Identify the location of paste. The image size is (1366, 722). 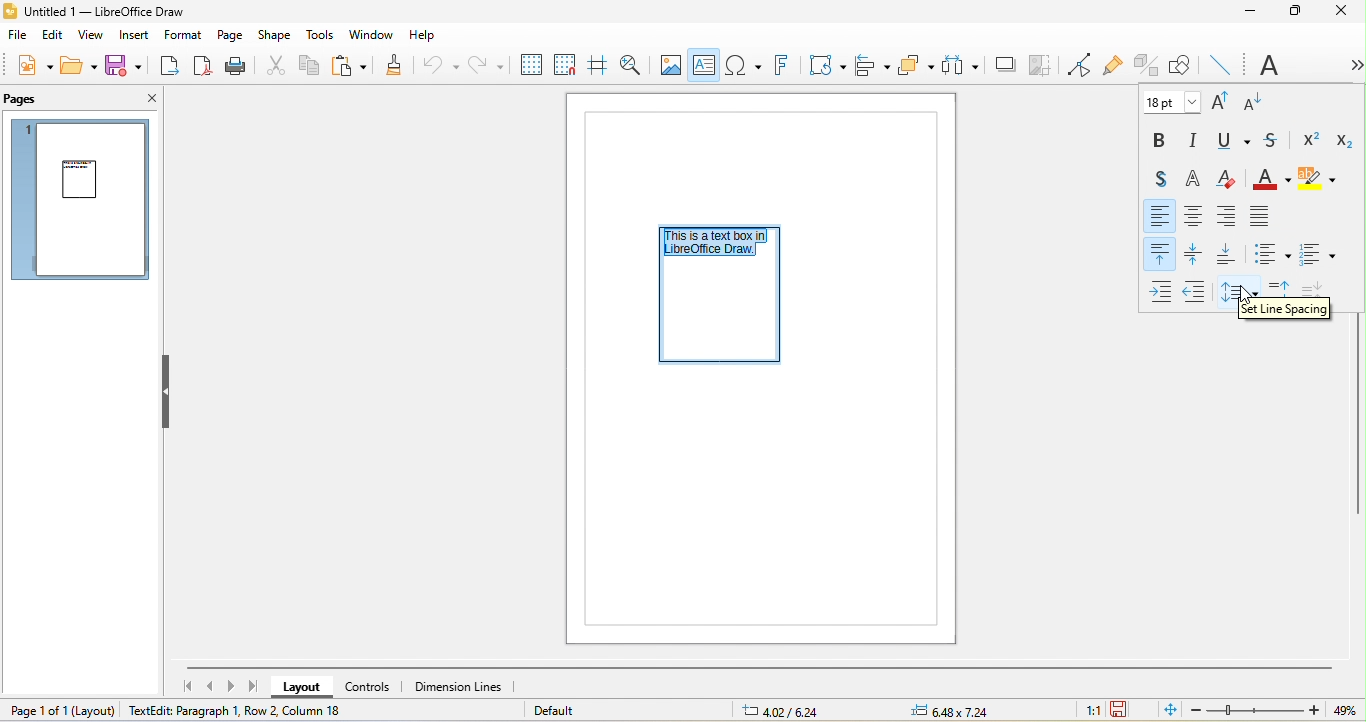
(353, 65).